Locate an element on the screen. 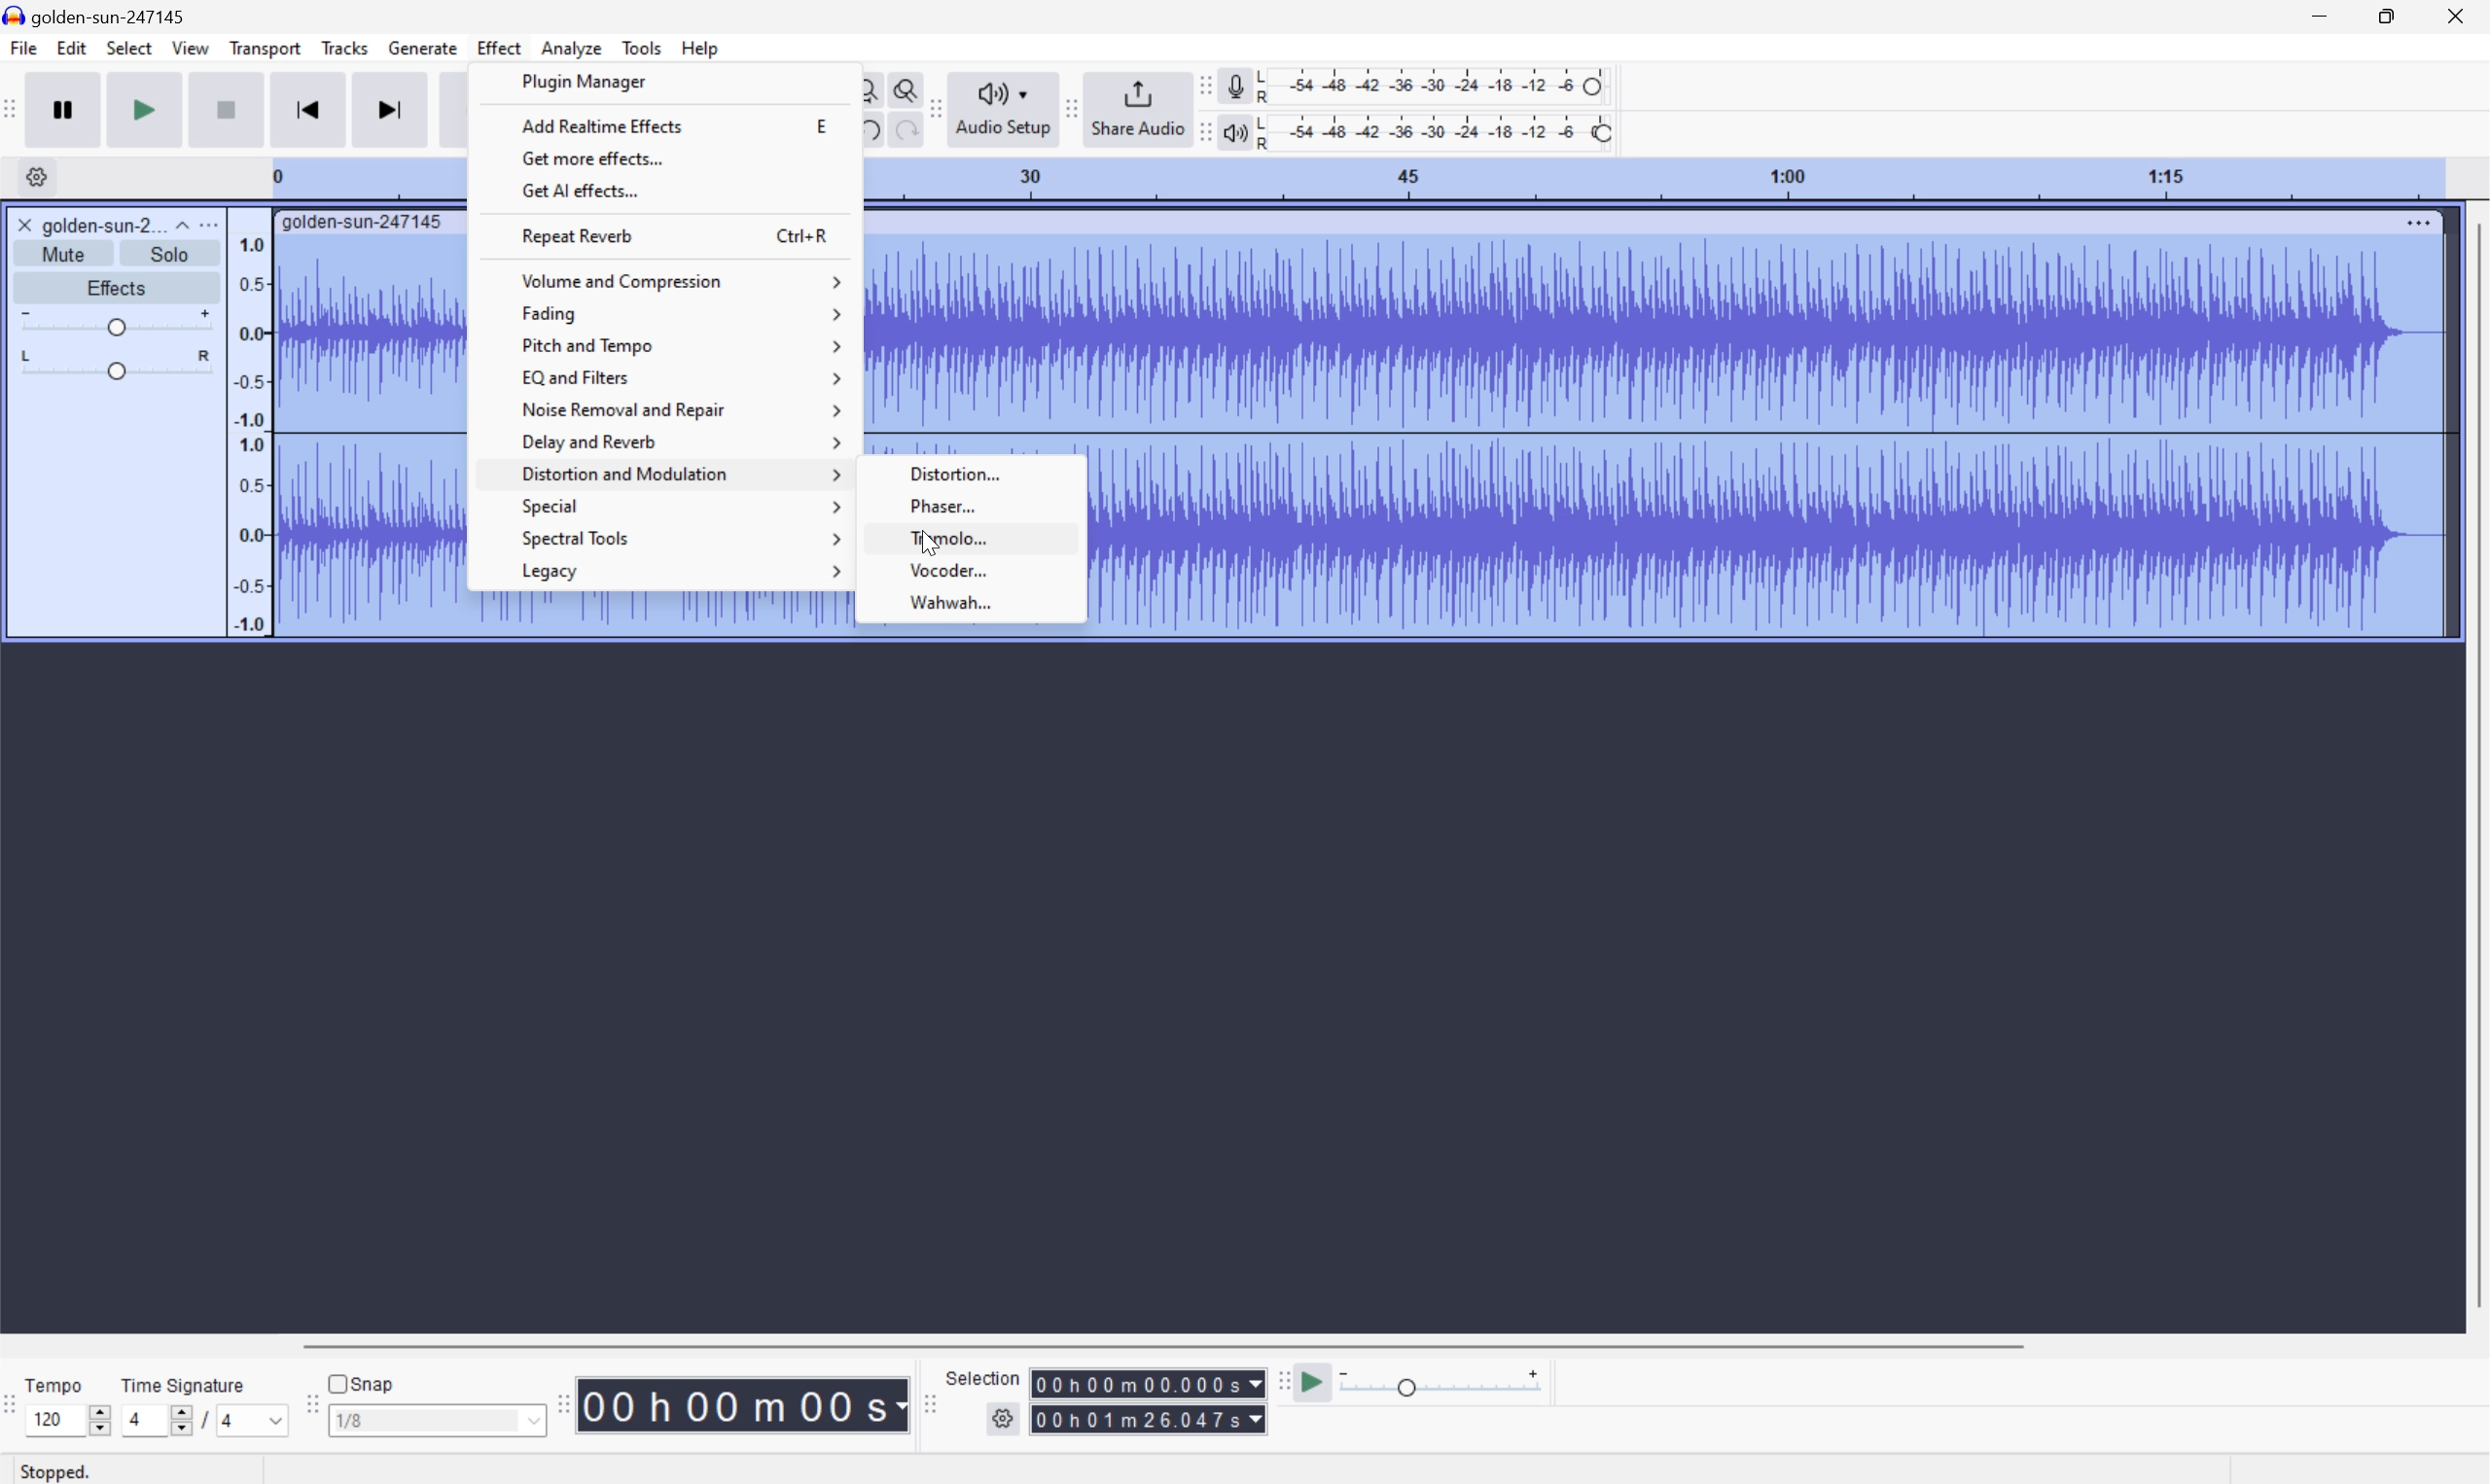 The width and height of the screenshot is (2490, 1484). Playback level: 100% is located at coordinates (1438, 131).